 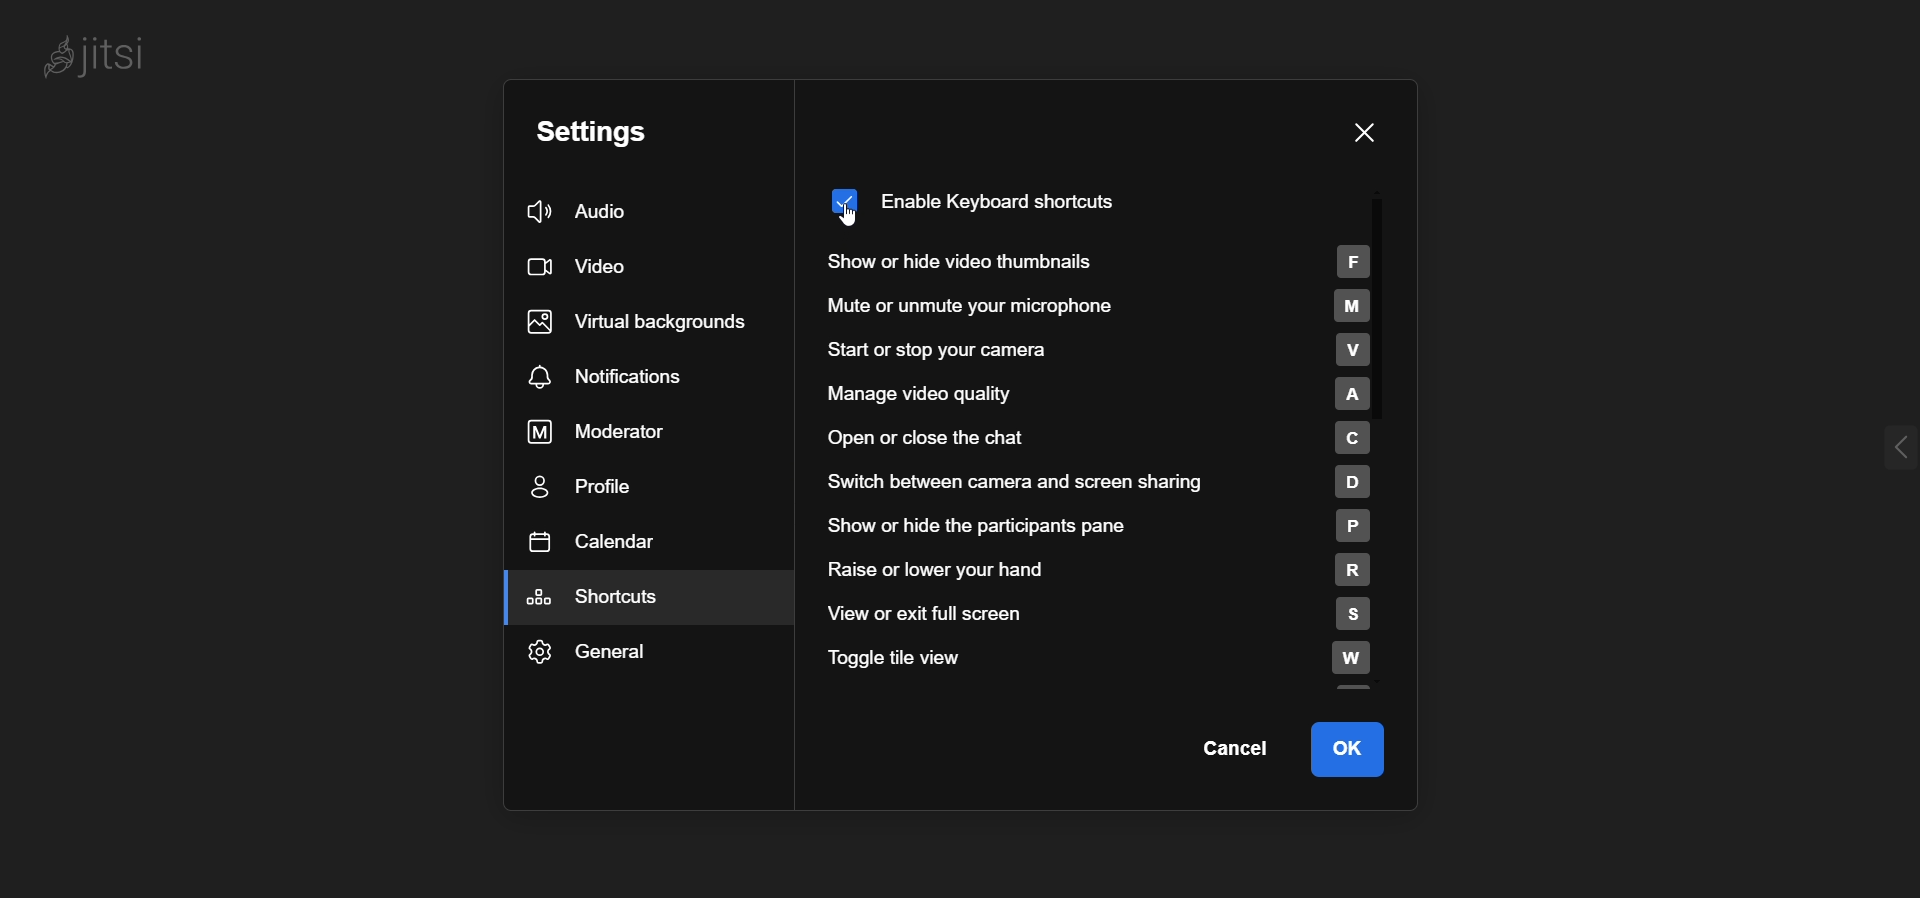 I want to click on view or exit full screen, so click(x=1104, y=613).